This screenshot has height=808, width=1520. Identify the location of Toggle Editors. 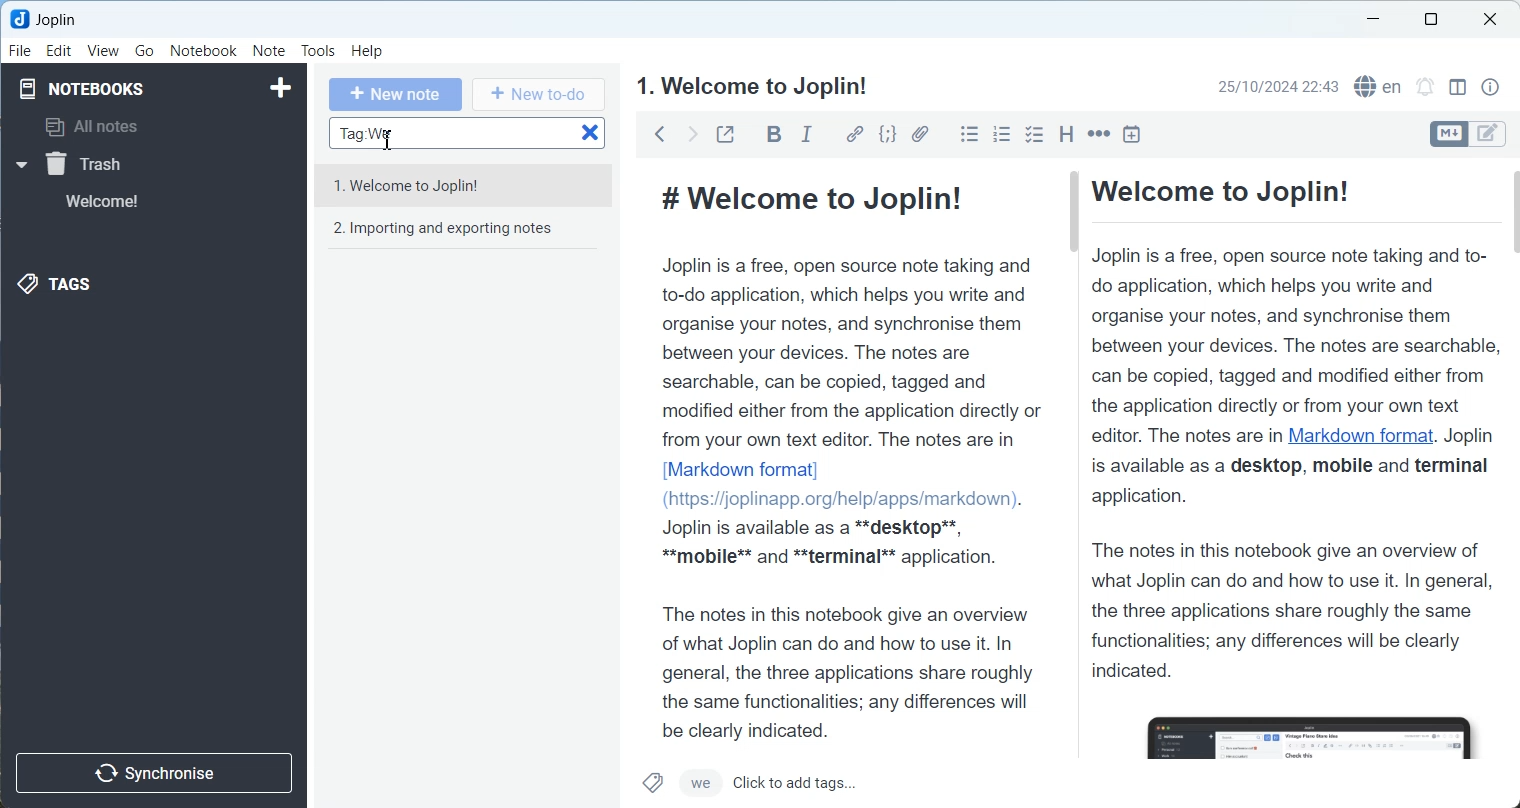
(1489, 133).